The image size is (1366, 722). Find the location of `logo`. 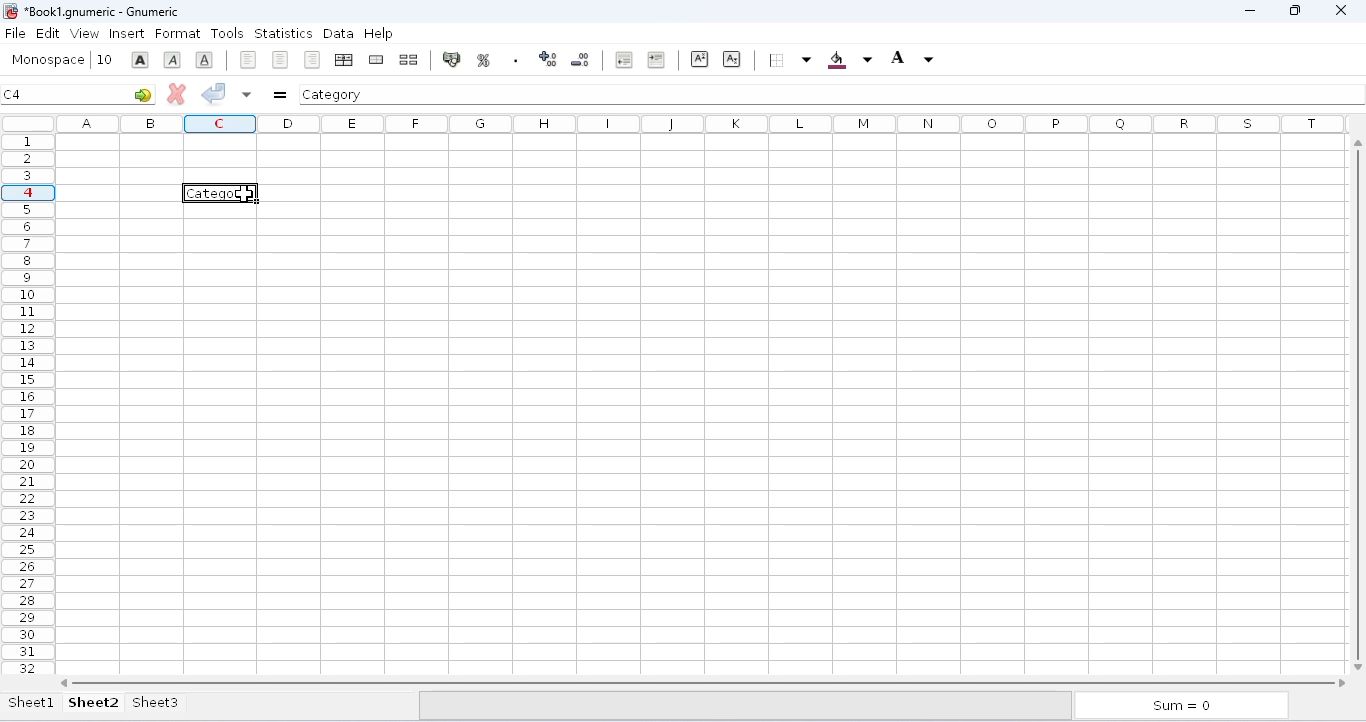

logo is located at coordinates (10, 11).